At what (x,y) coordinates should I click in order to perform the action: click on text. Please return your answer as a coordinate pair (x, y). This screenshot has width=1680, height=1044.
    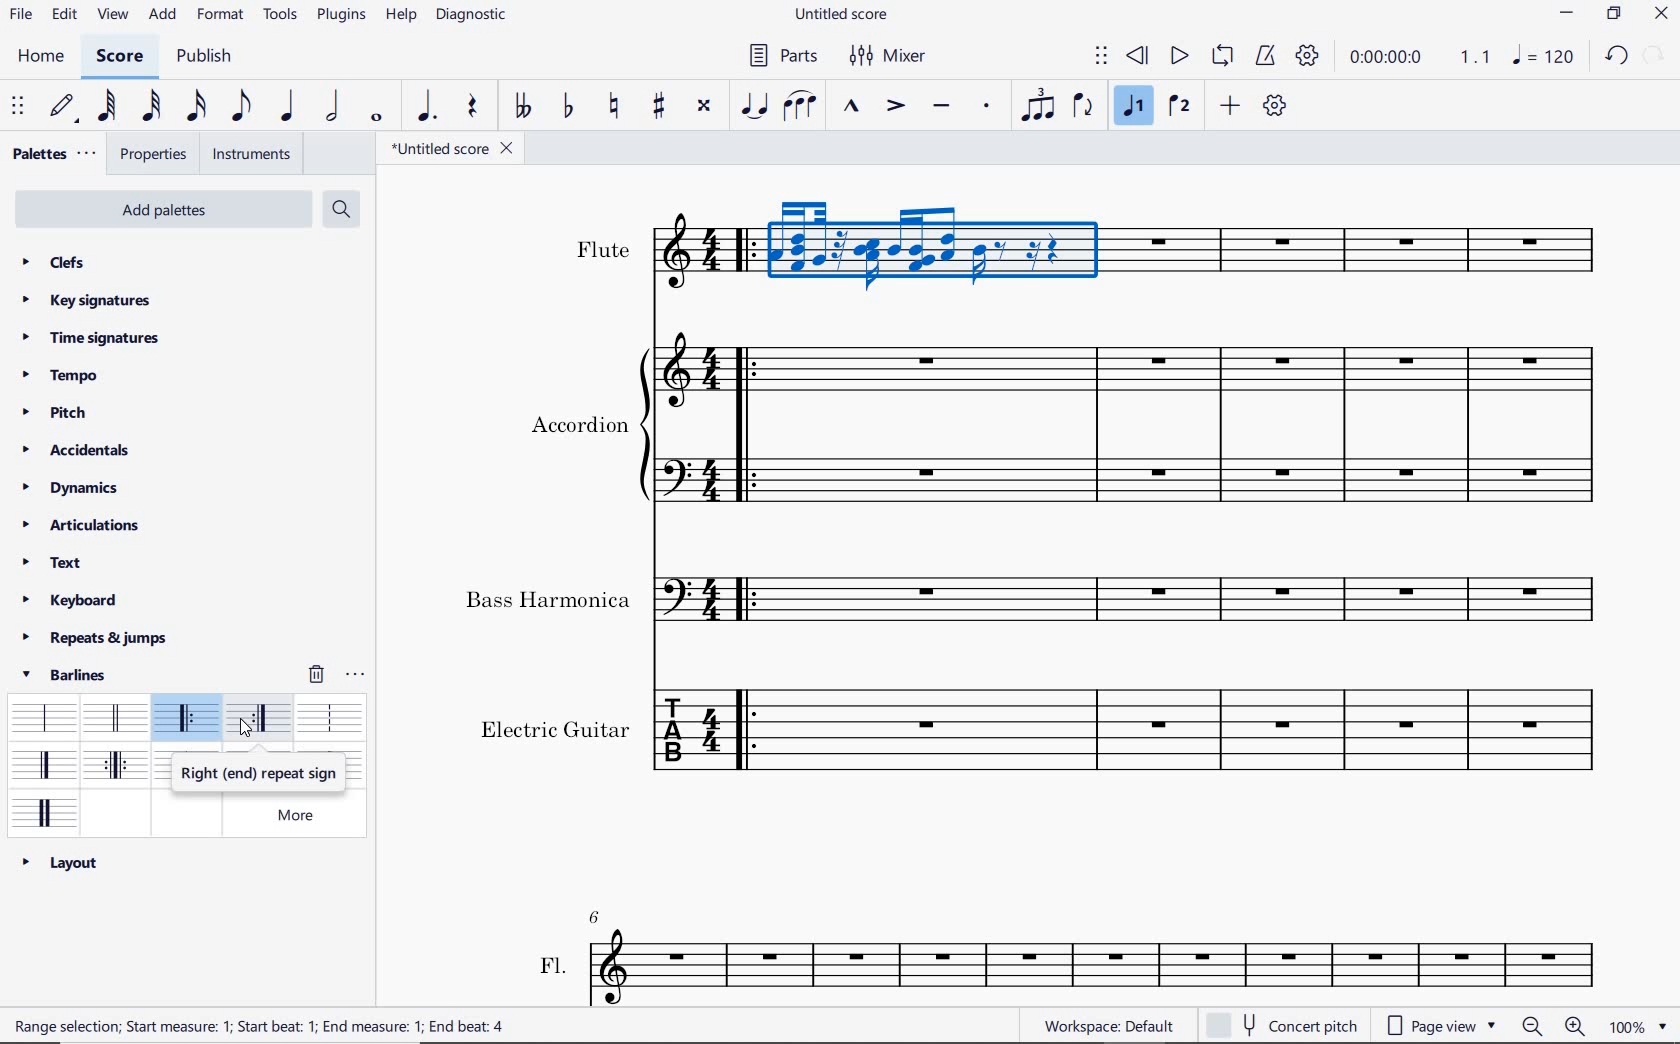
    Looking at the image, I should click on (555, 726).